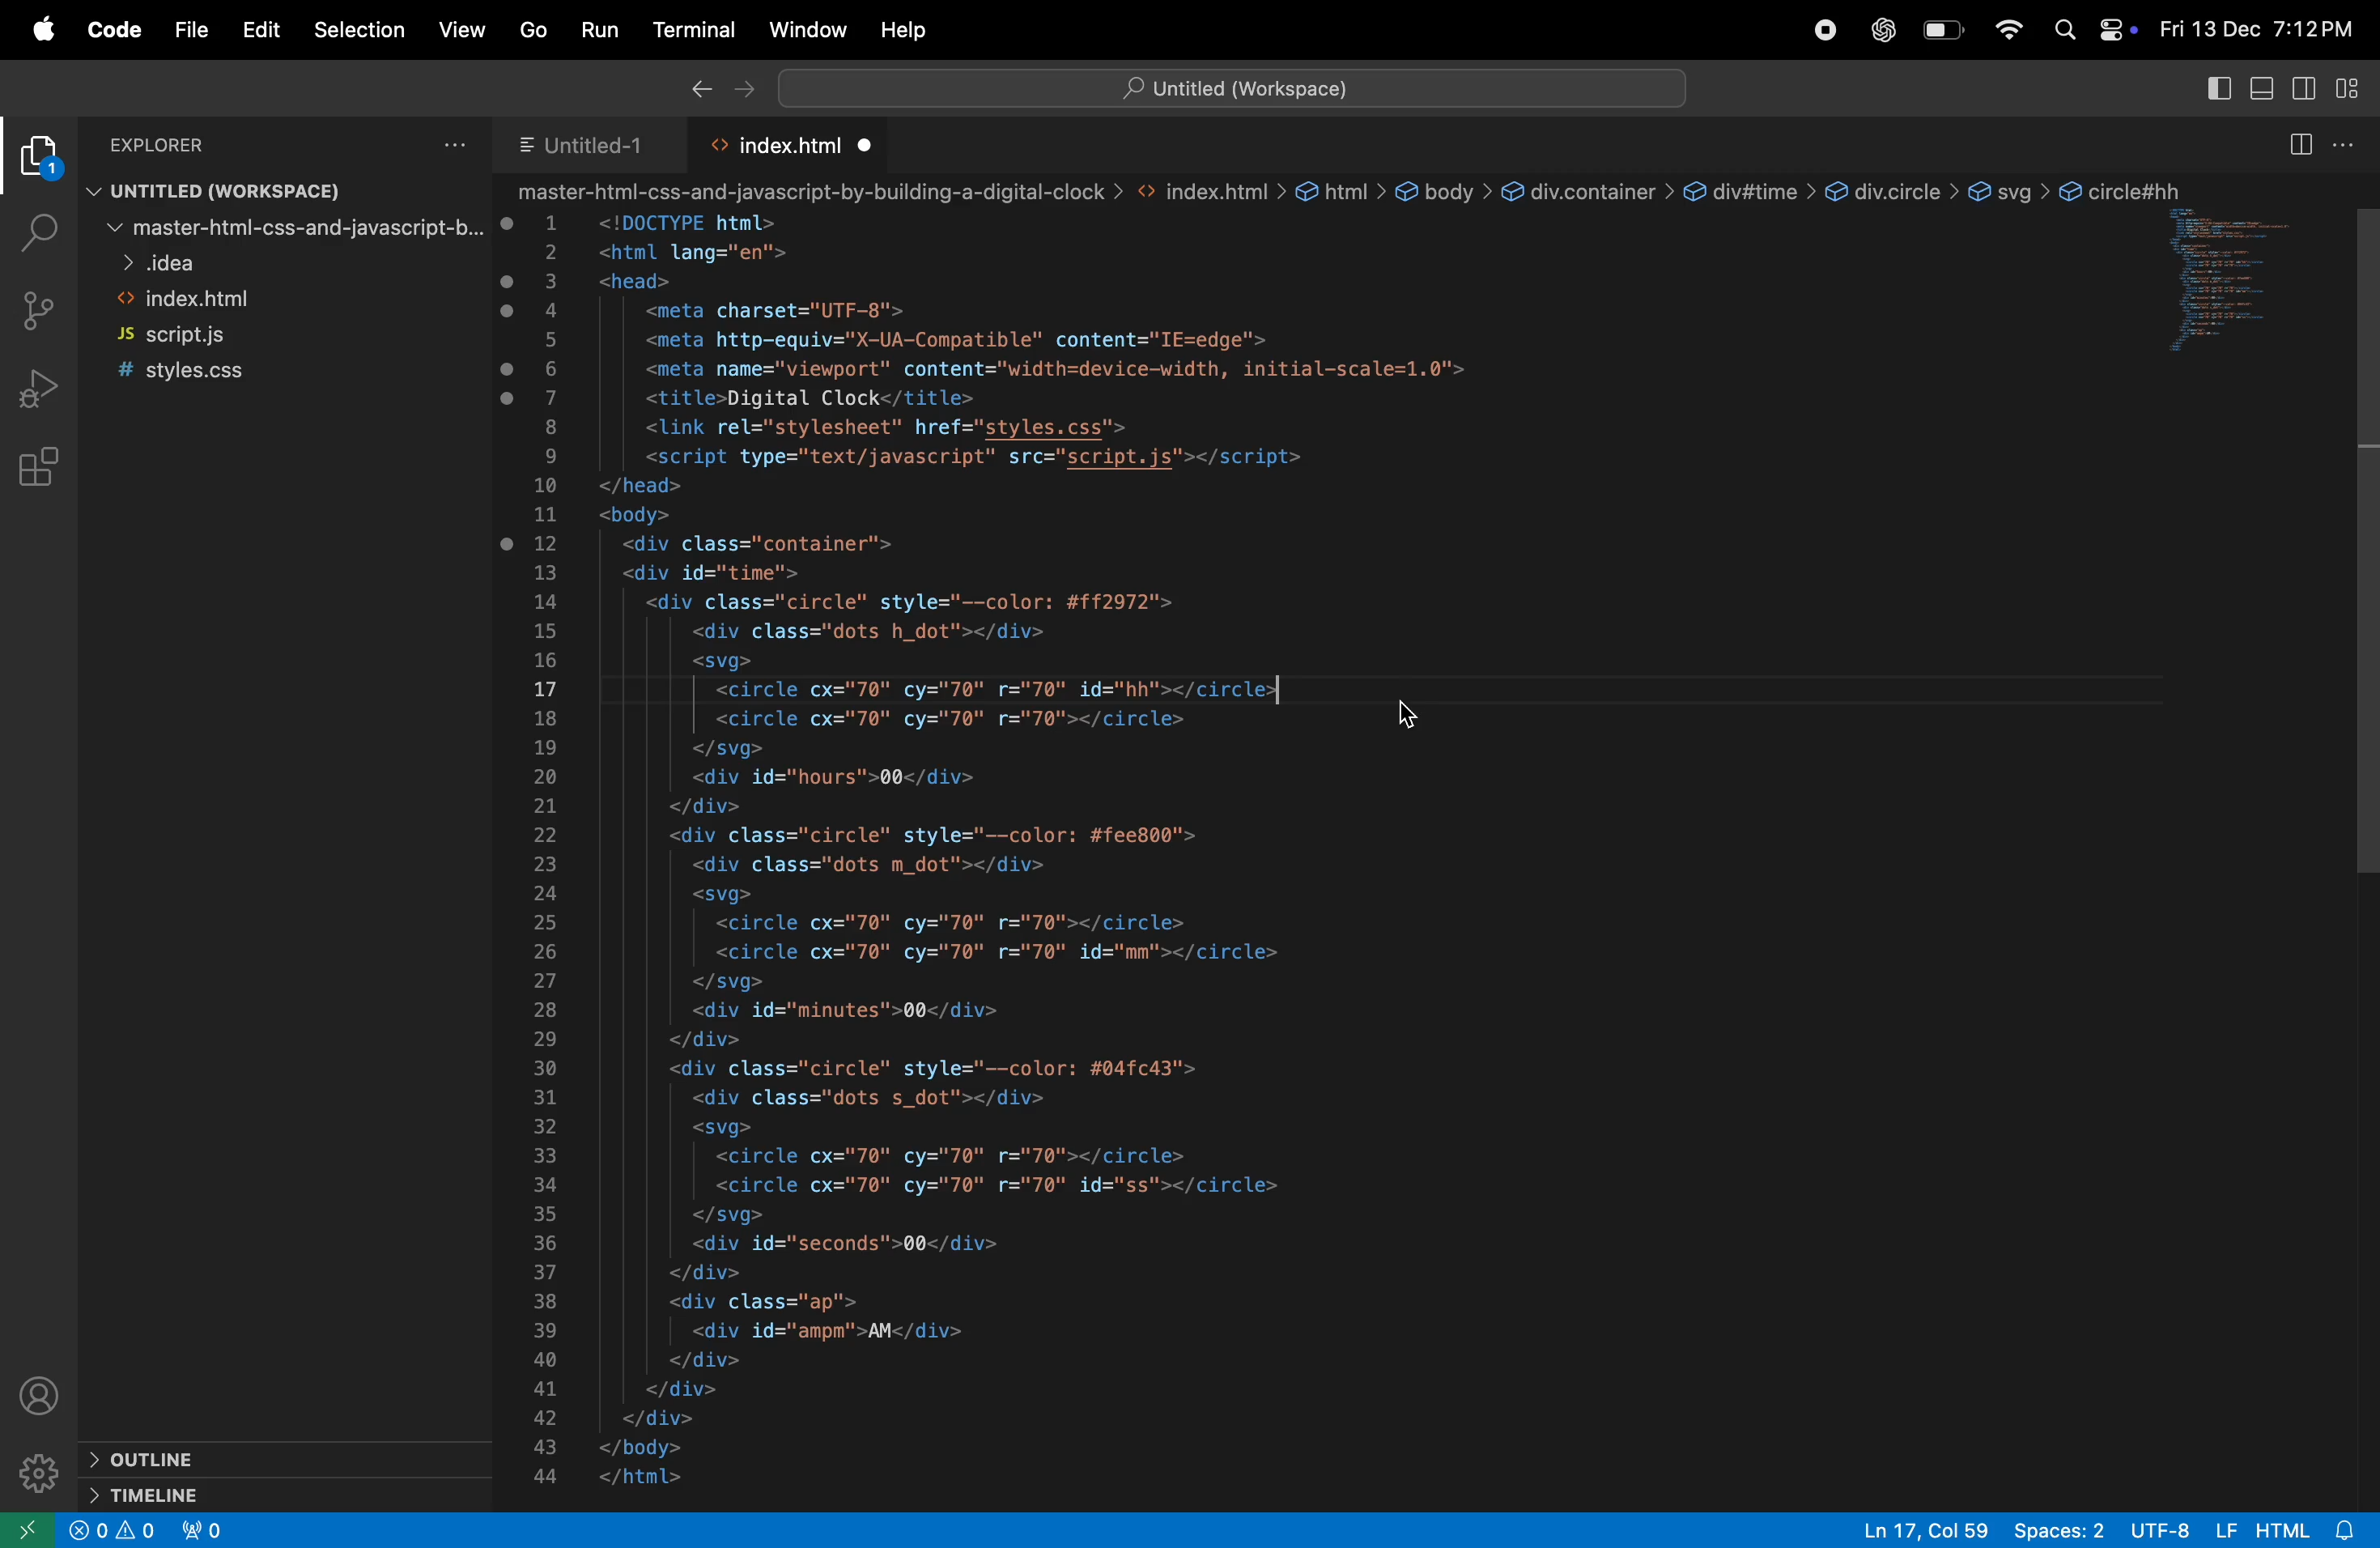 The height and width of the screenshot is (1548, 2380). Describe the element at coordinates (207, 1456) in the screenshot. I see `outline` at that location.